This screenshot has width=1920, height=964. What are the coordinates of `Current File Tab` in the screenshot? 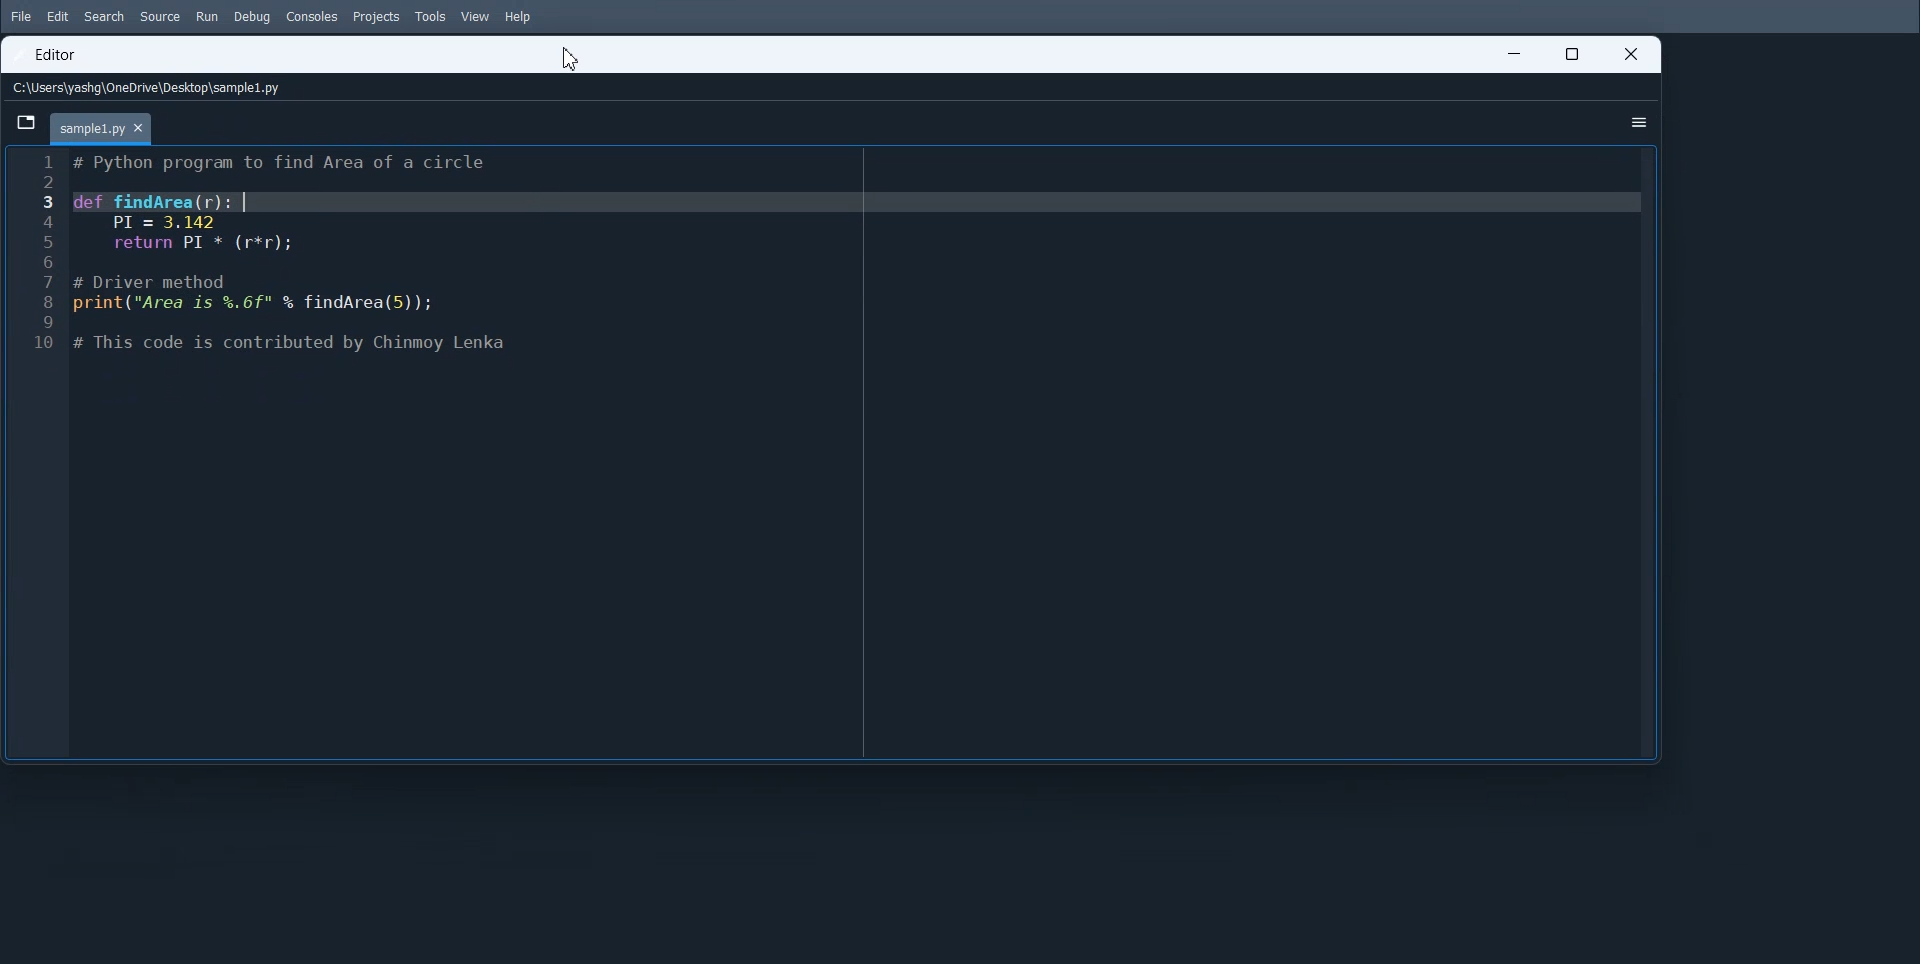 It's located at (104, 127).